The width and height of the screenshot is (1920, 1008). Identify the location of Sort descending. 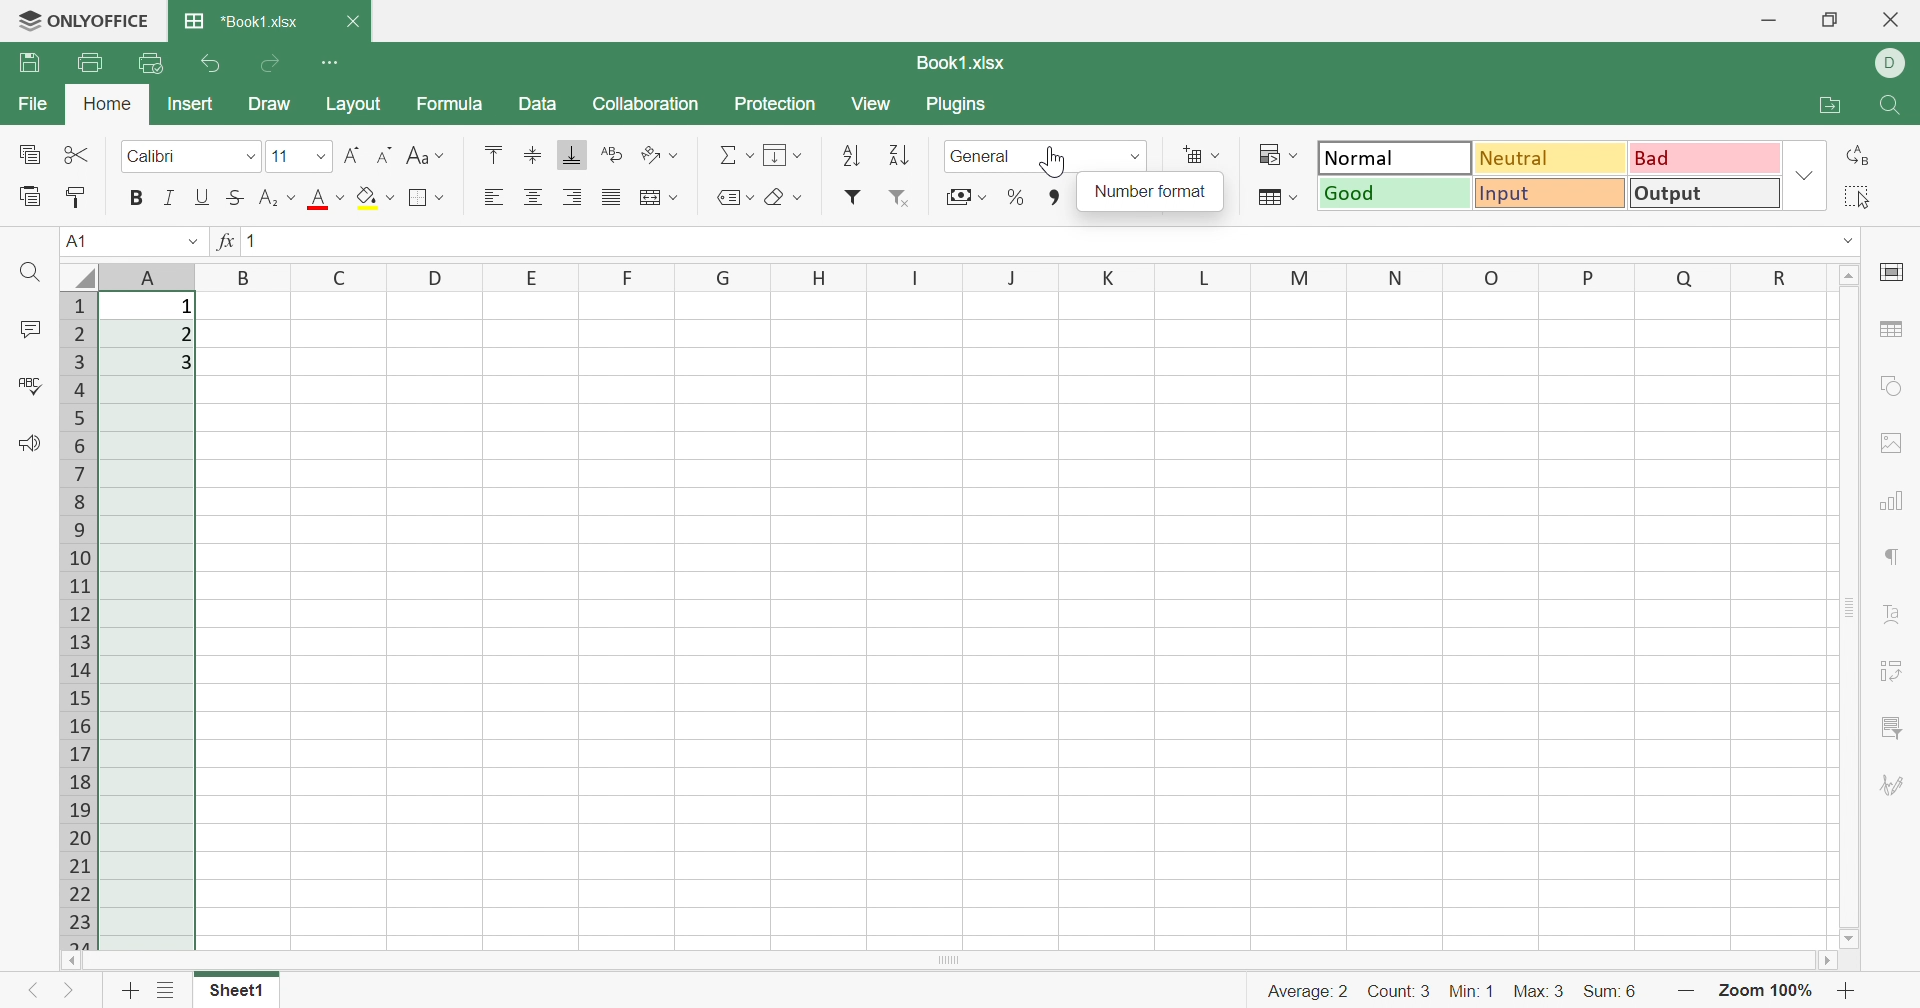
(898, 157).